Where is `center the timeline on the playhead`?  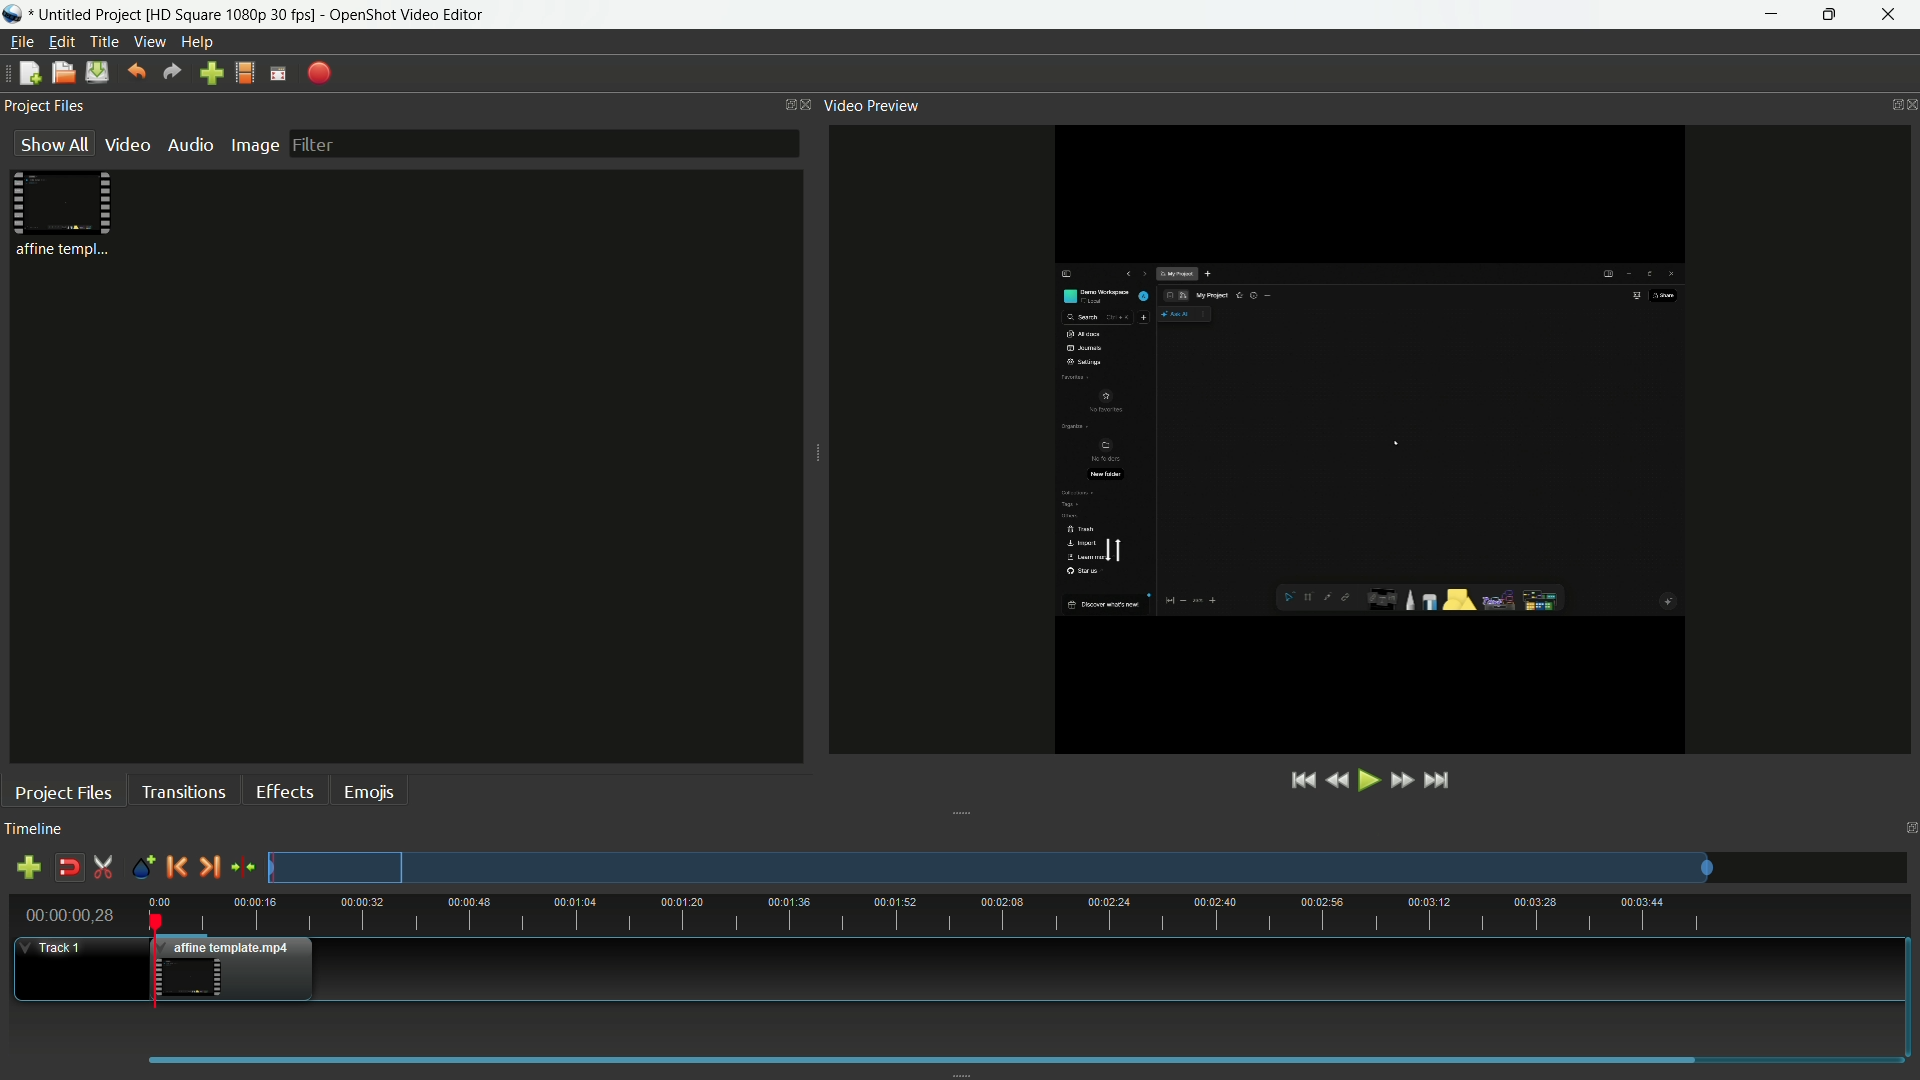
center the timeline on the playhead is located at coordinates (243, 866).